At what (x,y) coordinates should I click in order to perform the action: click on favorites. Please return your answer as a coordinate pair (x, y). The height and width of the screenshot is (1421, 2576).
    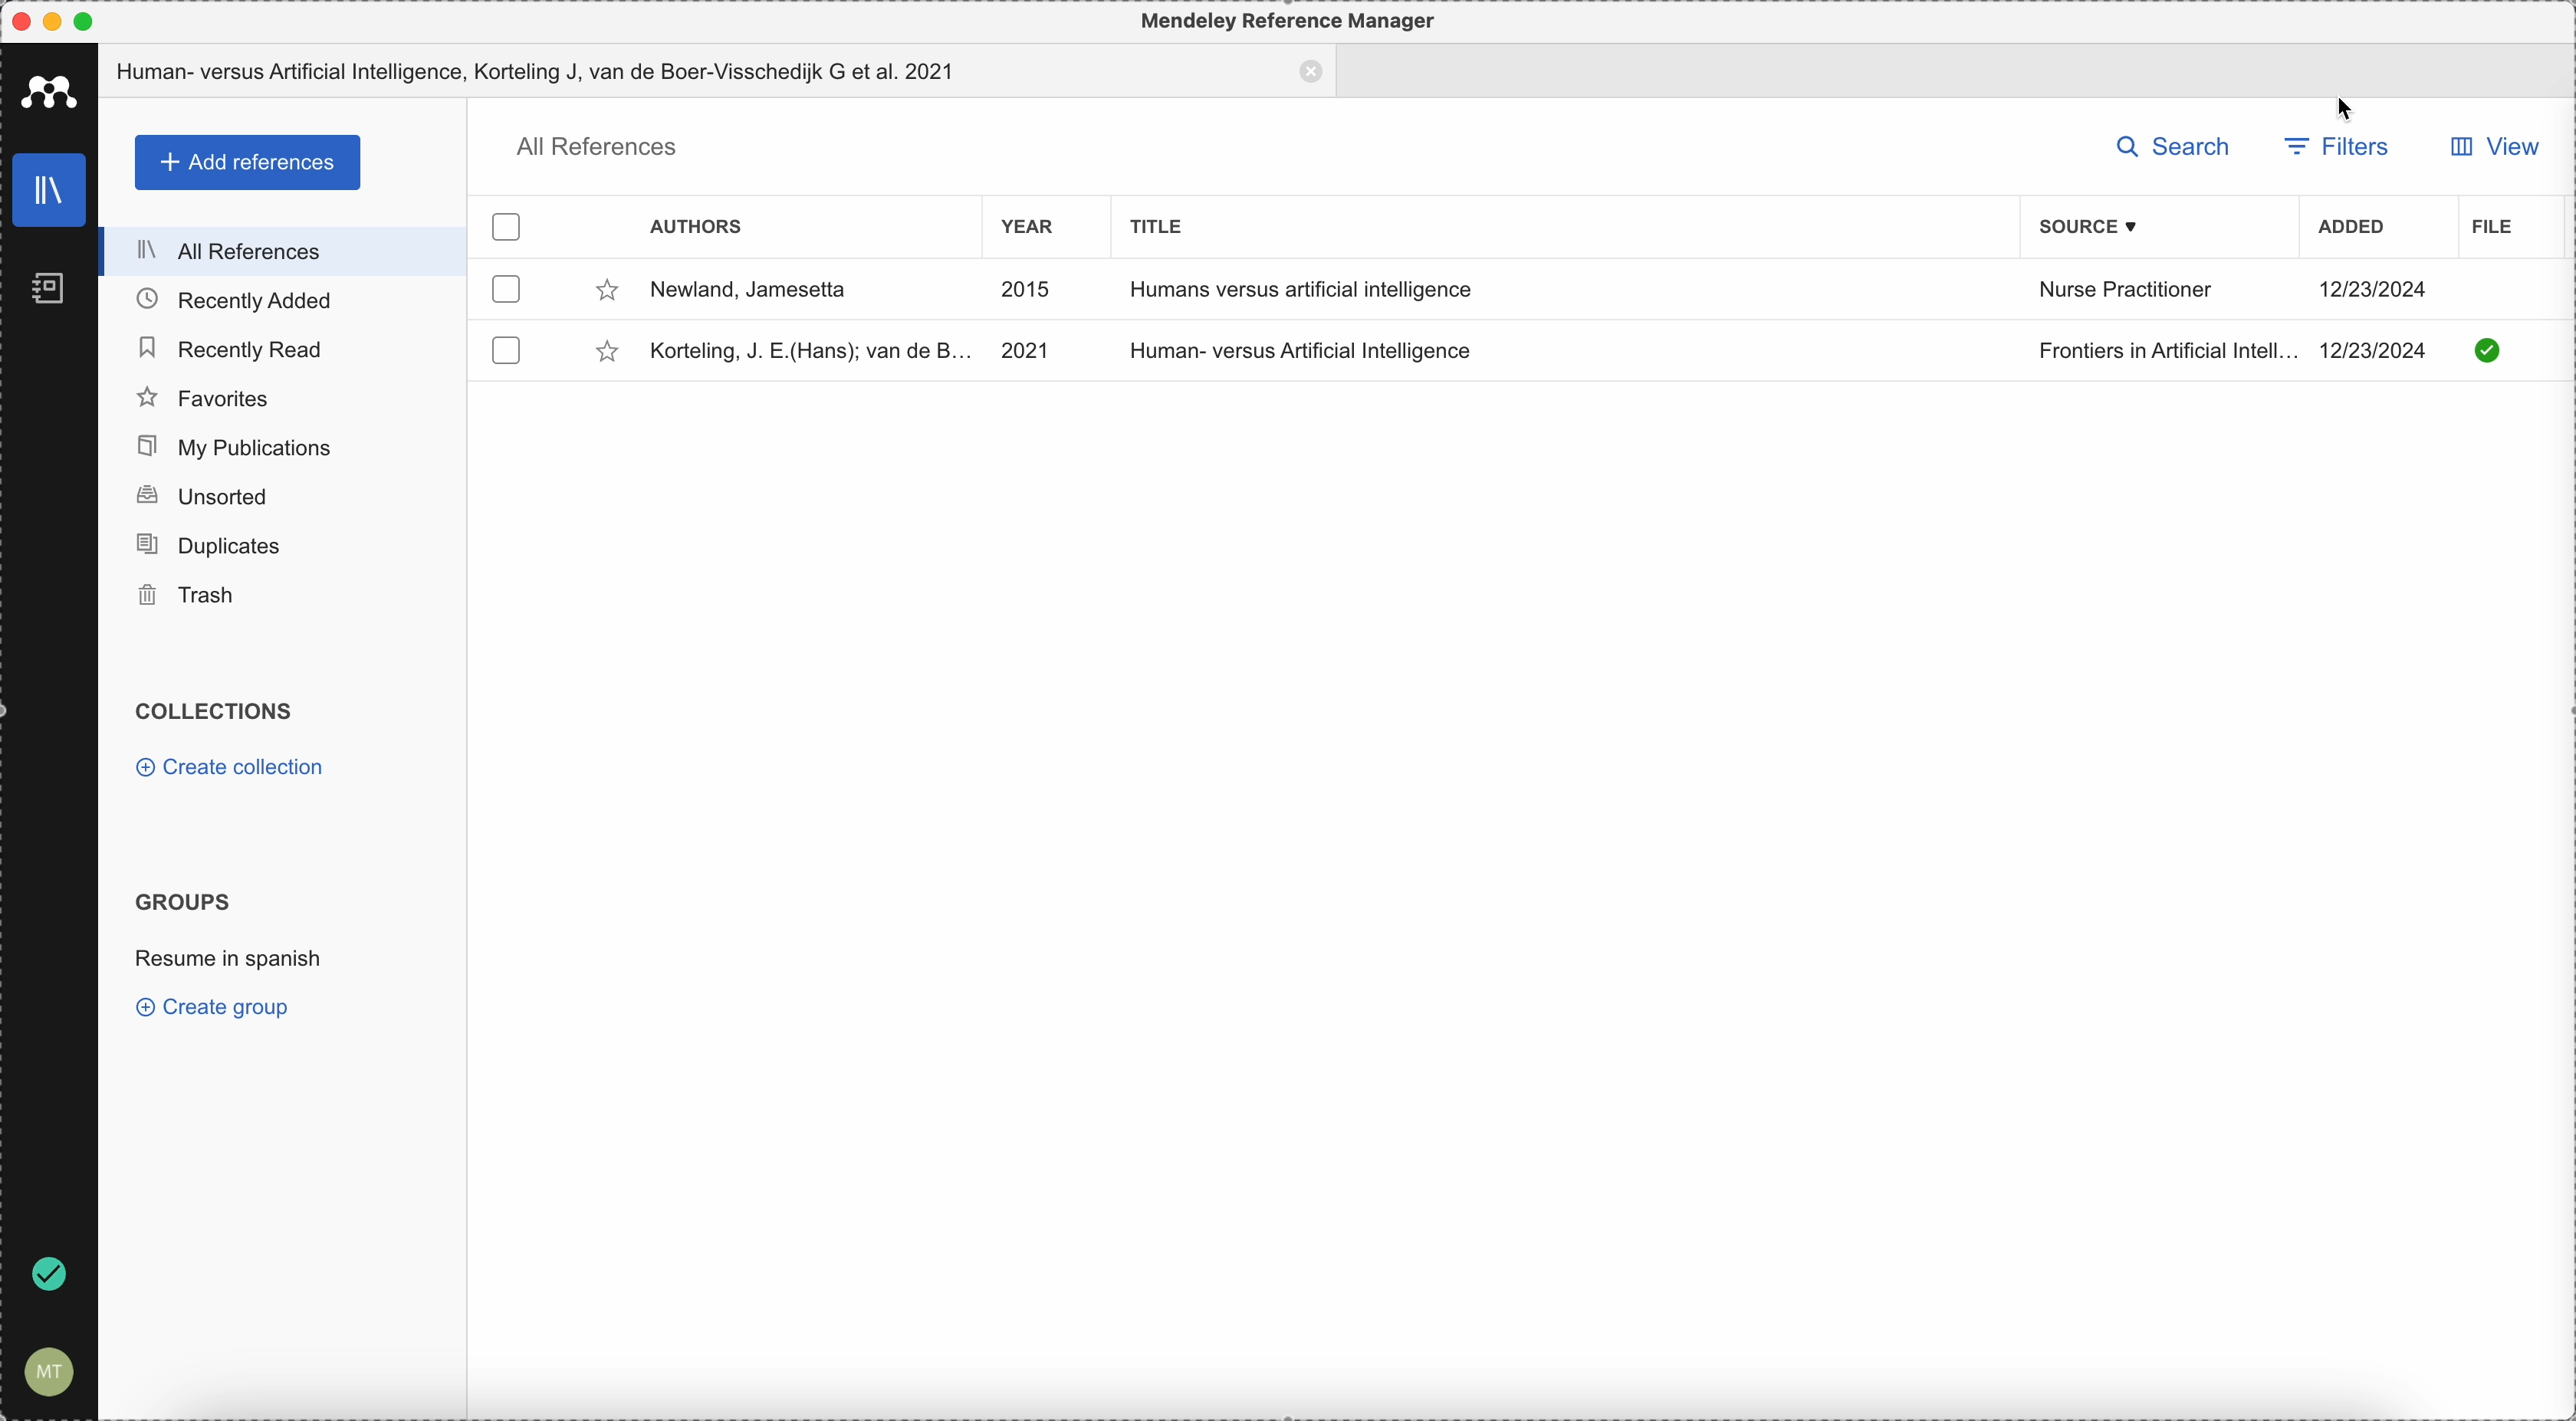
    Looking at the image, I should click on (284, 396).